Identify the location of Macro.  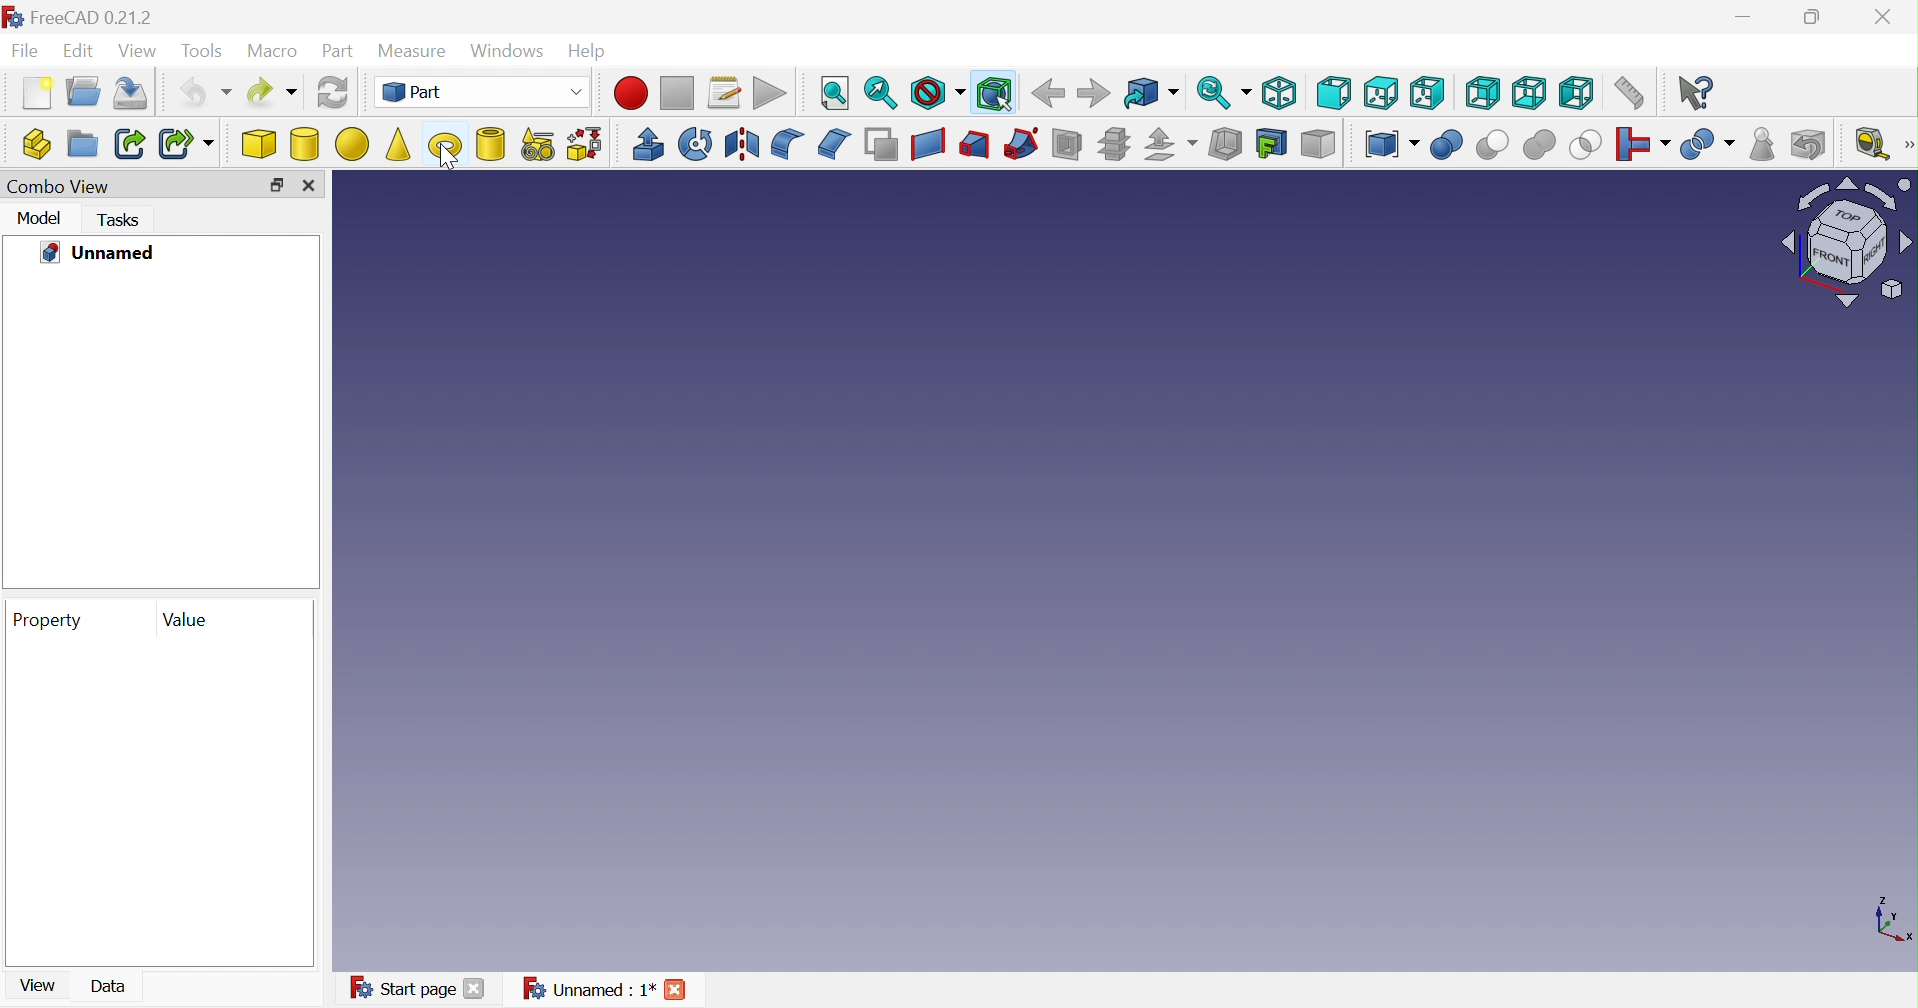
(272, 51).